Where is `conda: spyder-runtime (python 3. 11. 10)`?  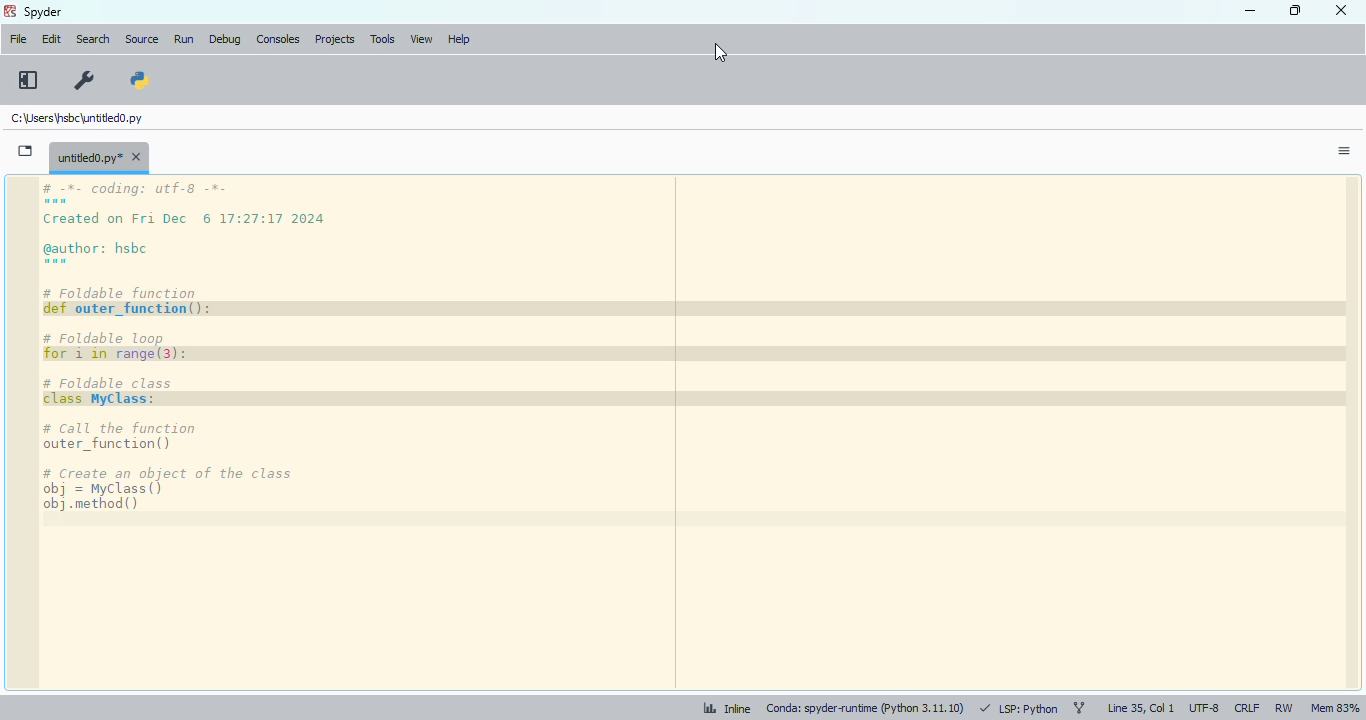
conda: spyder-runtime (python 3. 11. 10) is located at coordinates (866, 708).